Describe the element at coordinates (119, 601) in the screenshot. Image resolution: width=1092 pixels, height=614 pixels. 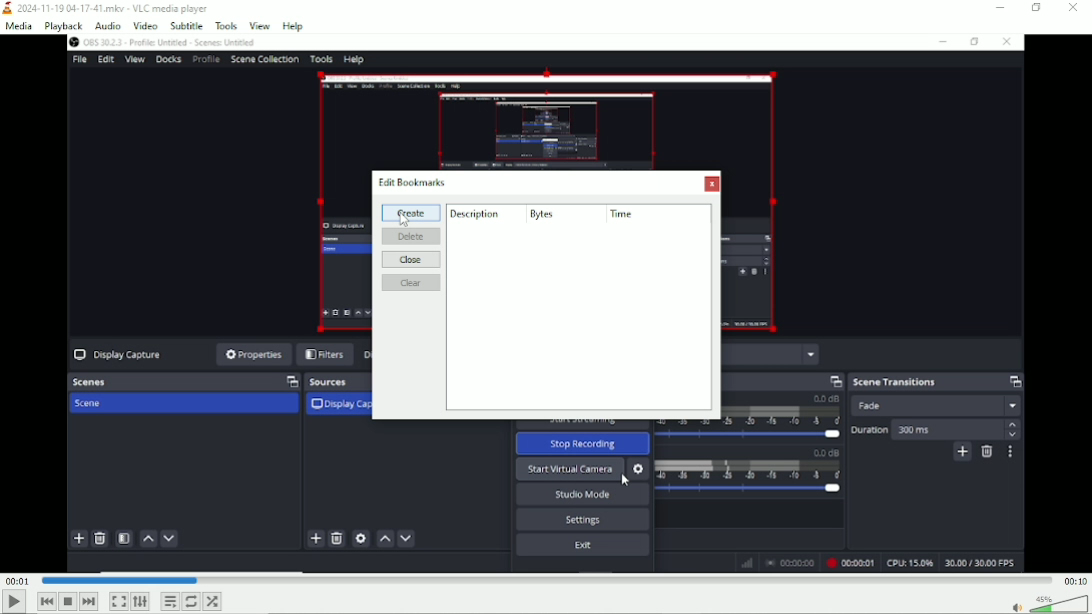
I see `Toggle video in fullscreen` at that location.